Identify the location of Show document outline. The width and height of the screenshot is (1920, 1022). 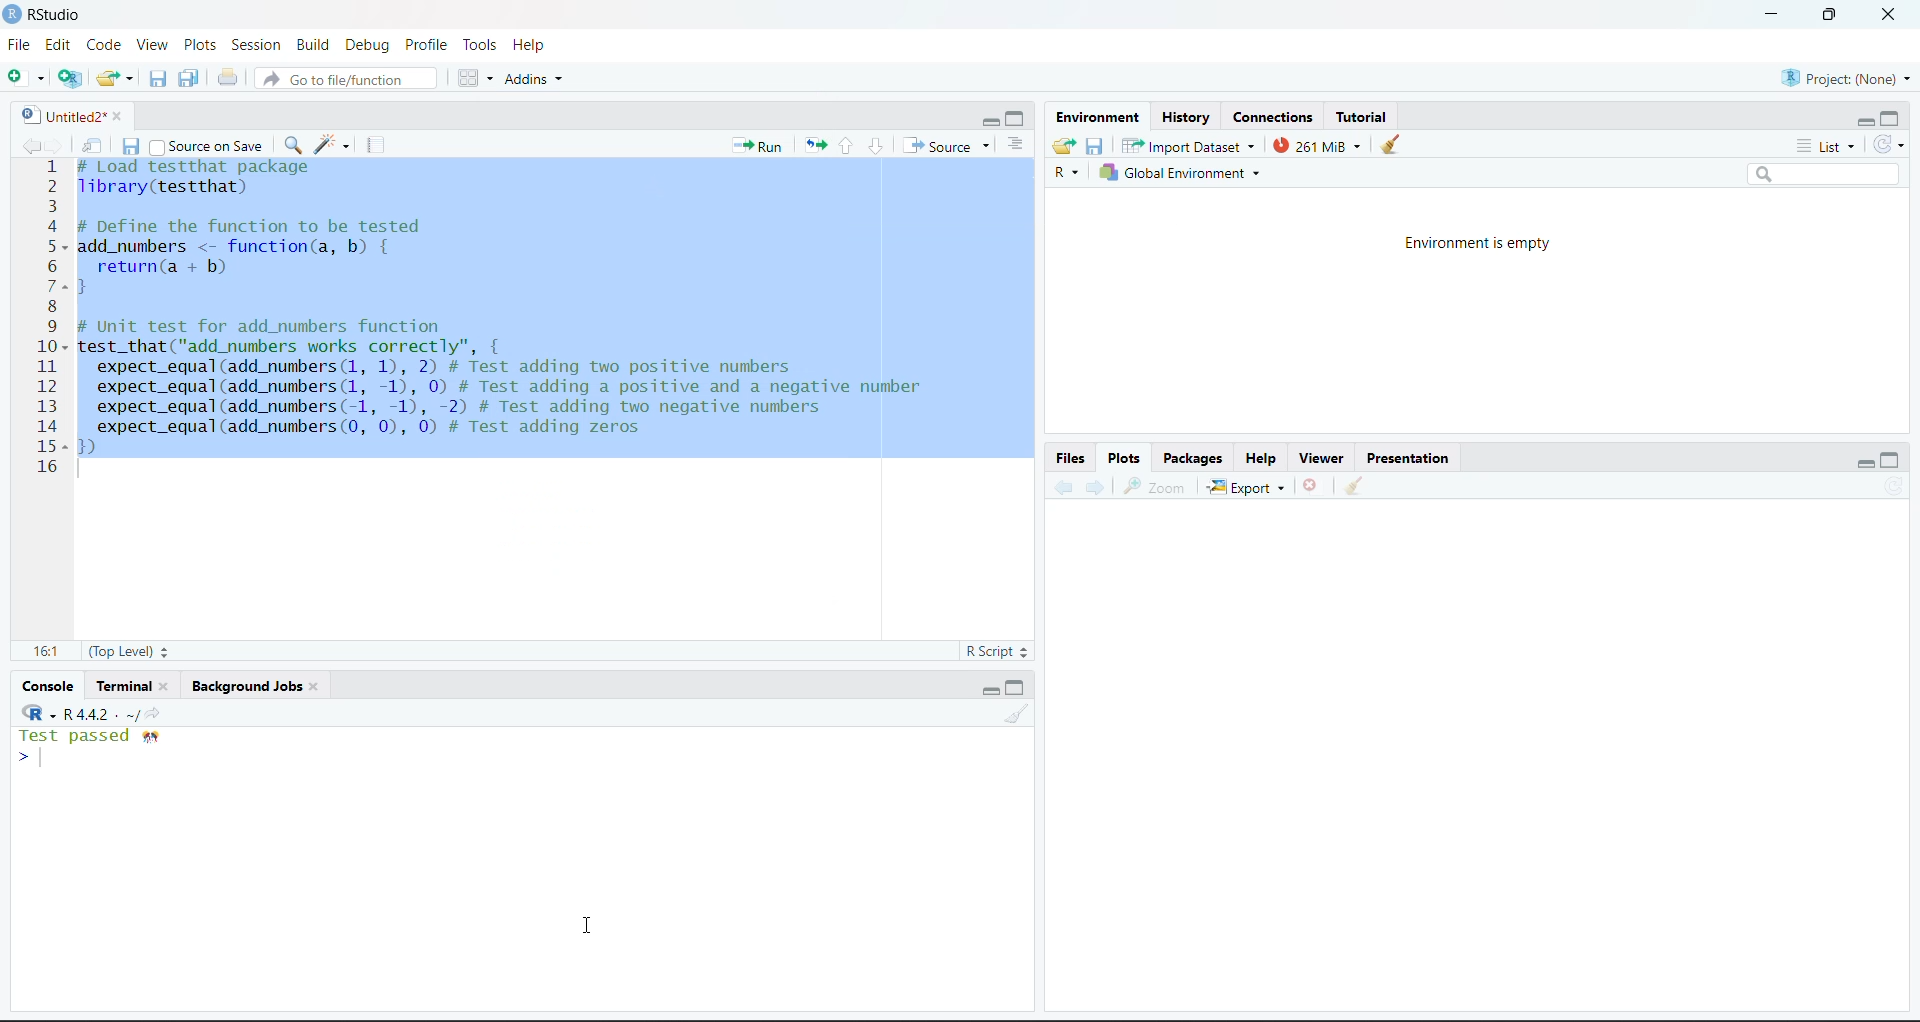
(1017, 143).